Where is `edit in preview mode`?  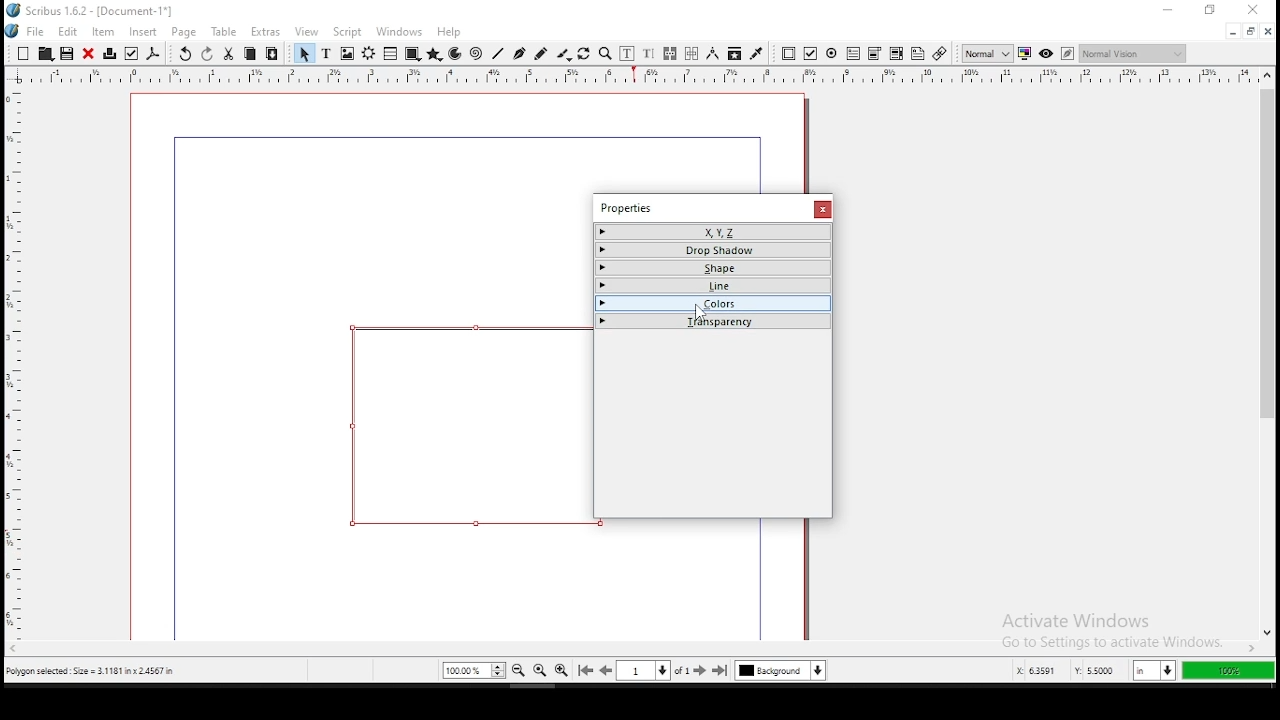
edit in preview mode is located at coordinates (1067, 53).